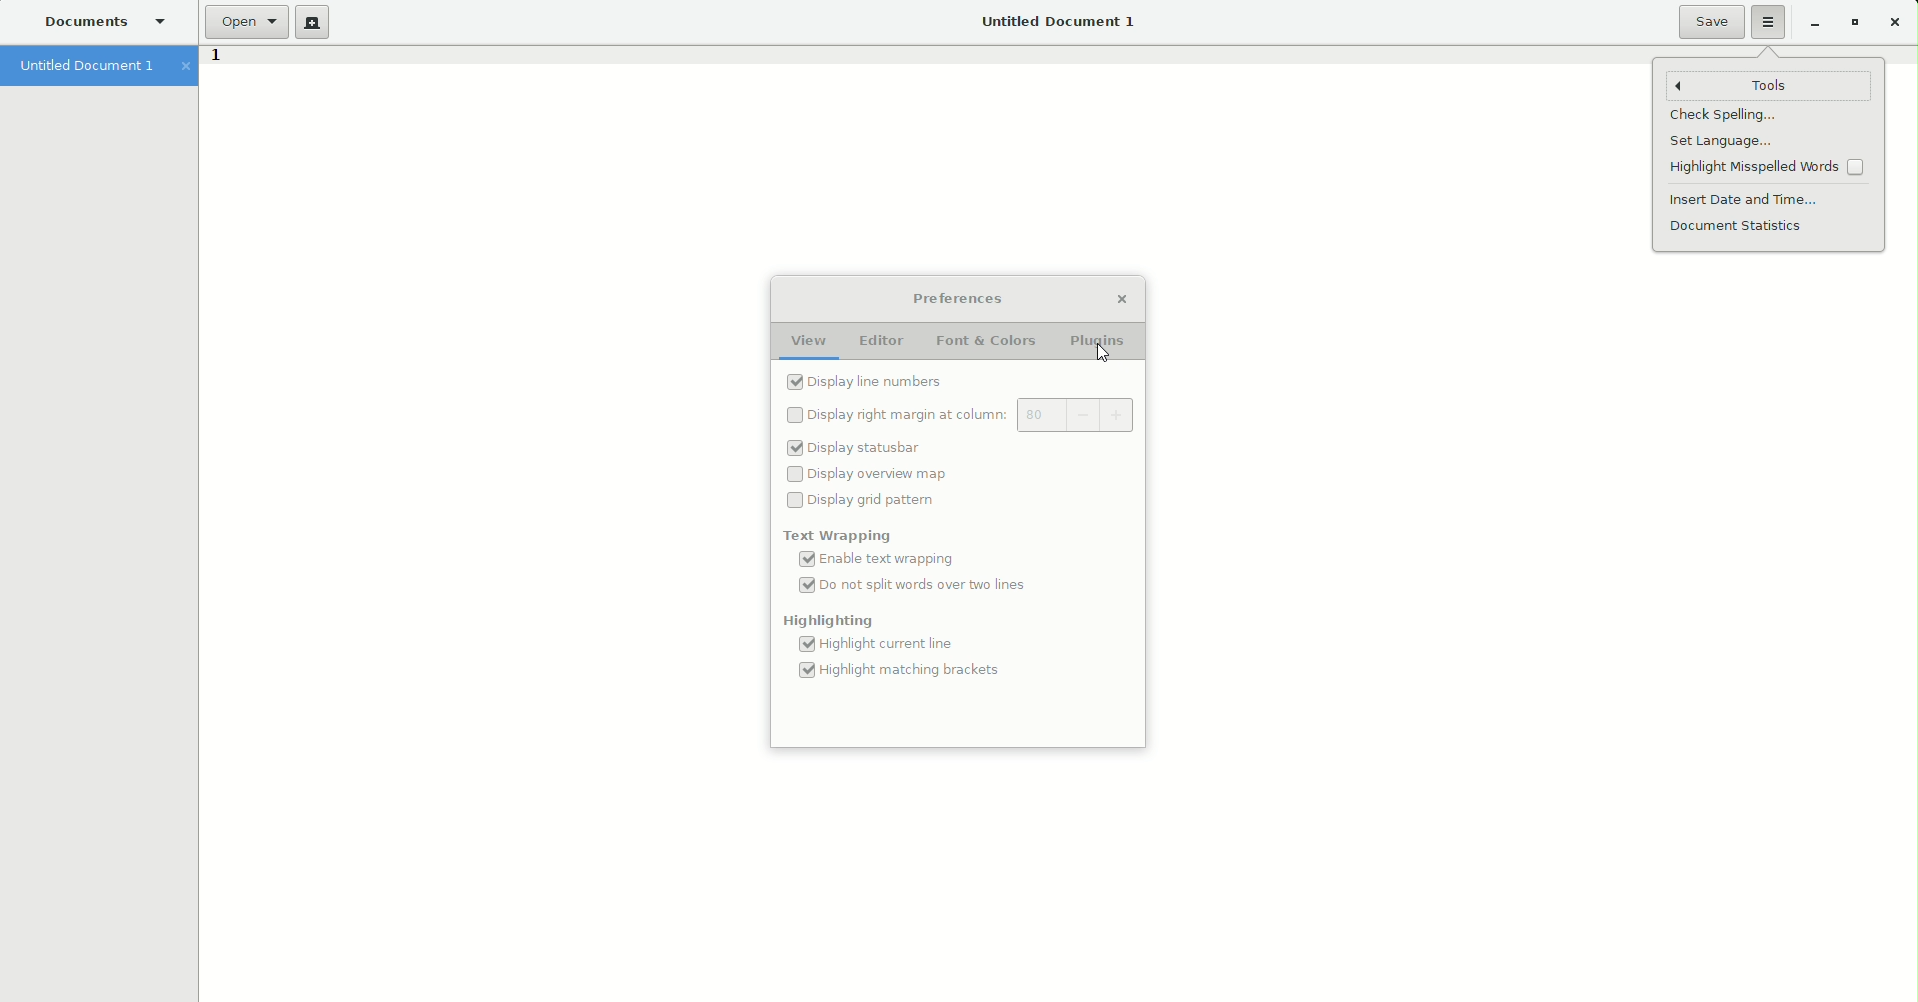 This screenshot has width=1918, height=1002. What do you see at coordinates (880, 341) in the screenshot?
I see `Editor` at bounding box center [880, 341].